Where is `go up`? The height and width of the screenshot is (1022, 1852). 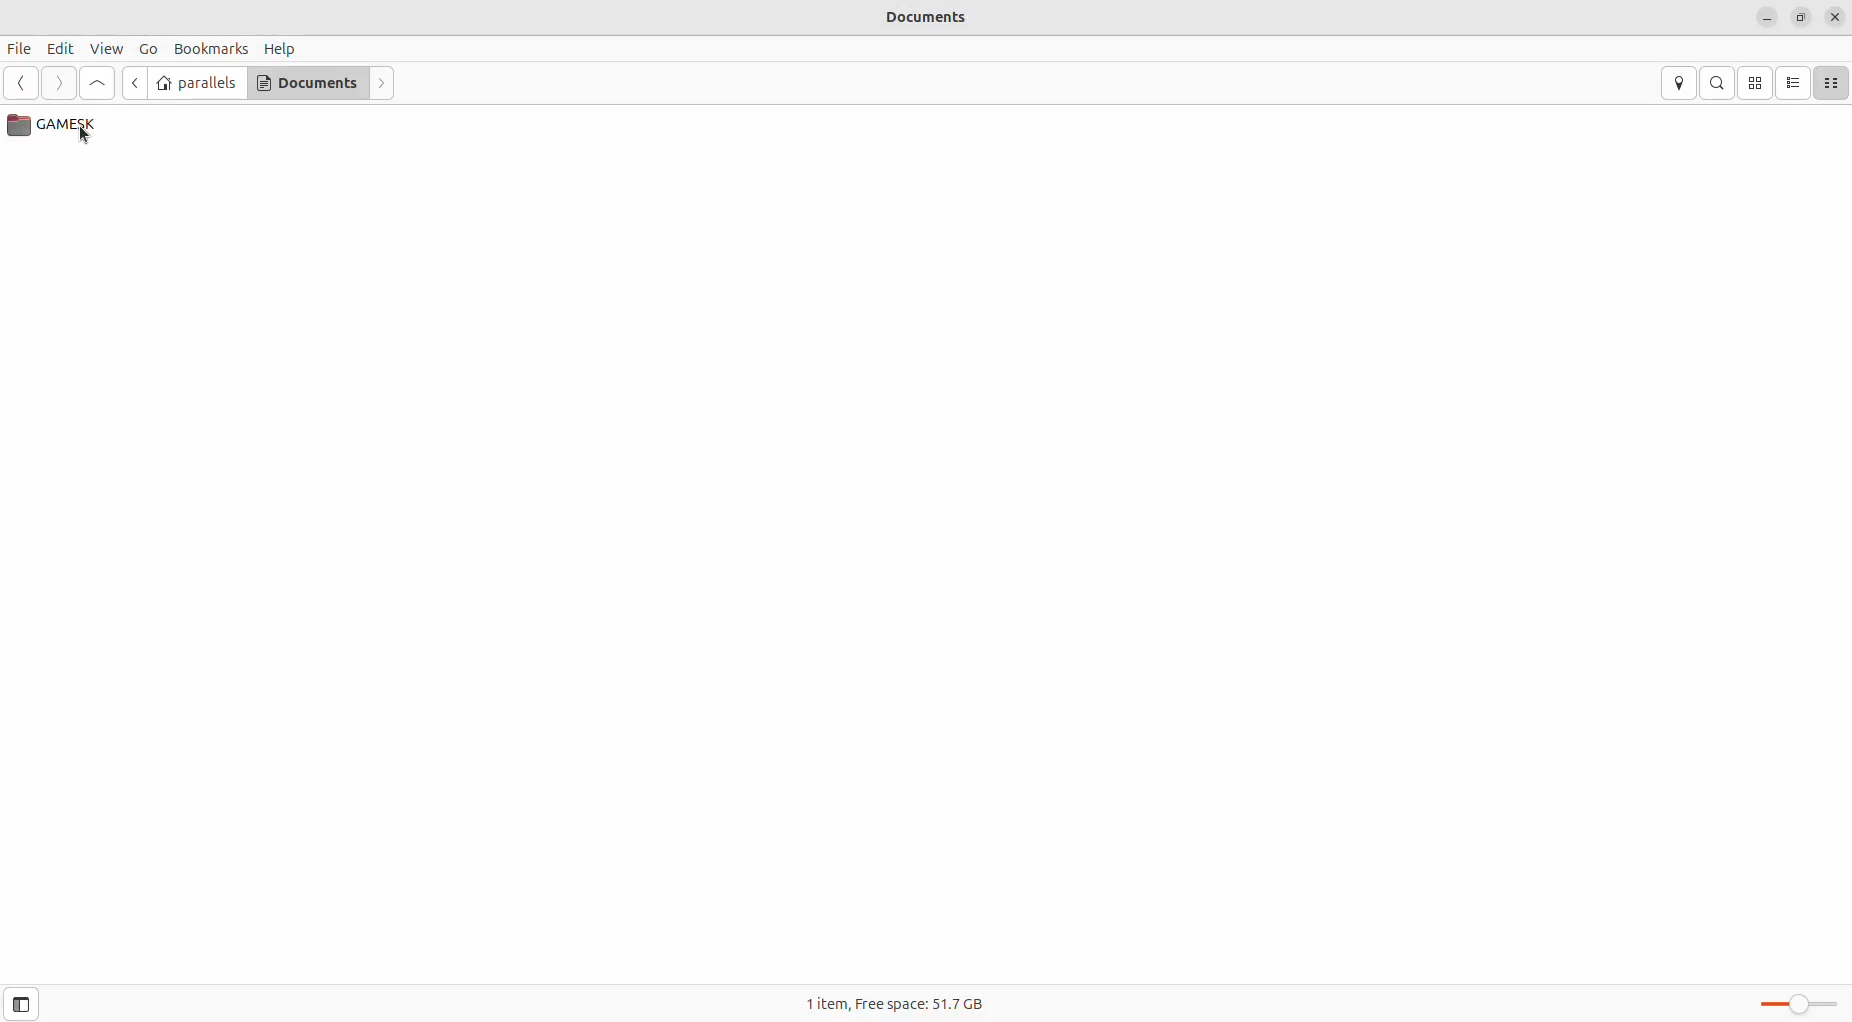
go up is located at coordinates (99, 83).